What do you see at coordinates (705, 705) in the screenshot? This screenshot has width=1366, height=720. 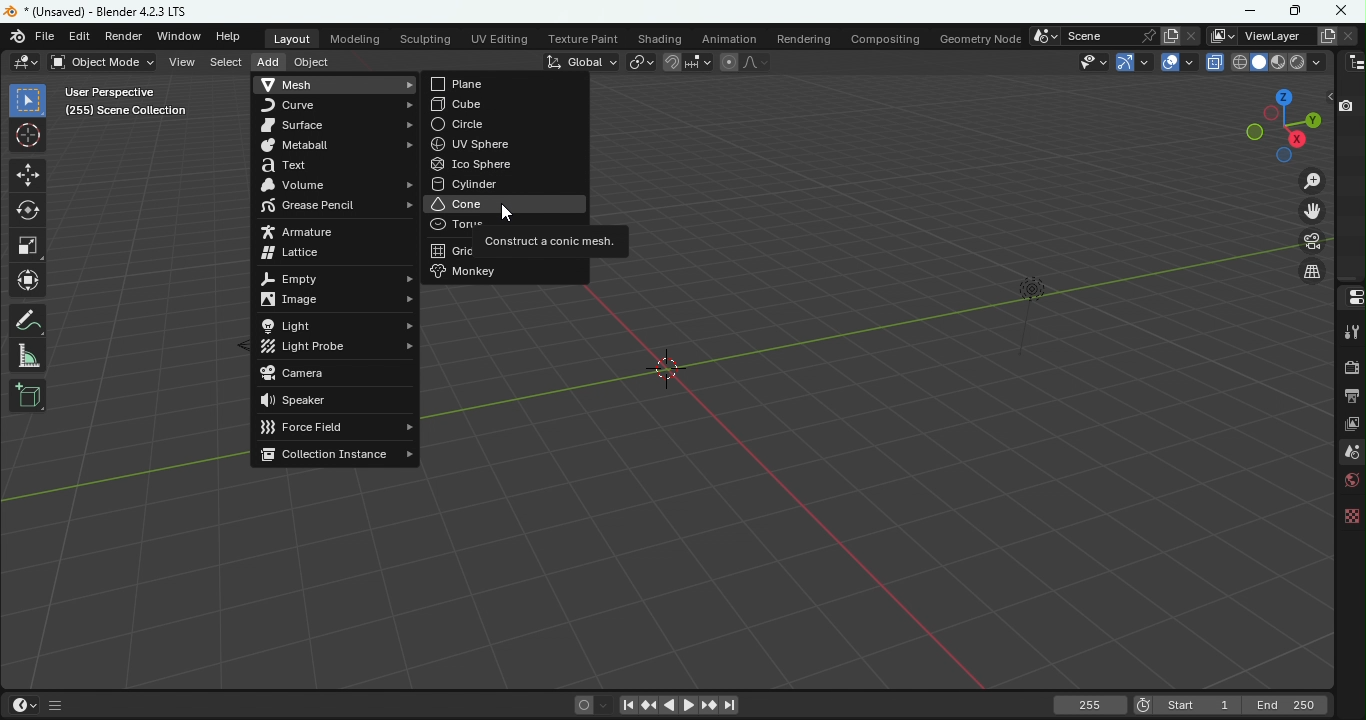 I see `Jump to next/previous keyframe` at bounding box center [705, 705].